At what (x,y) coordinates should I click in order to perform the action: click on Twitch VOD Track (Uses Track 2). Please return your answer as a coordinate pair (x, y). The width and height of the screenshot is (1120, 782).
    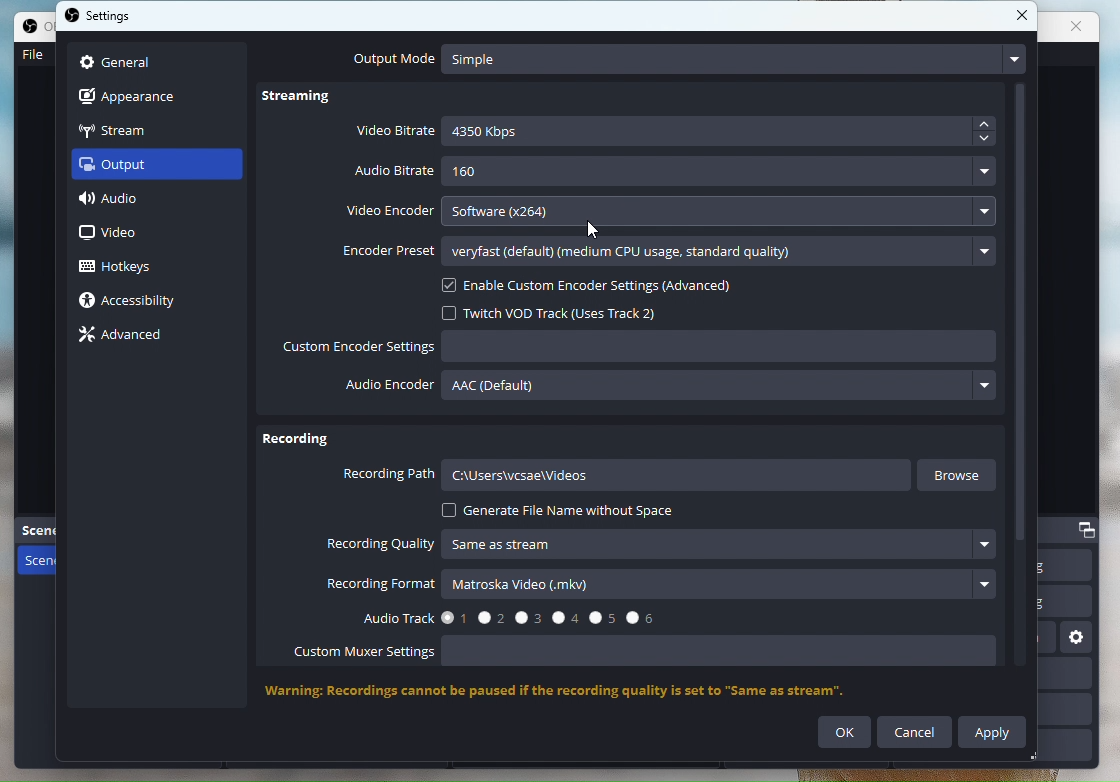
    Looking at the image, I should click on (561, 312).